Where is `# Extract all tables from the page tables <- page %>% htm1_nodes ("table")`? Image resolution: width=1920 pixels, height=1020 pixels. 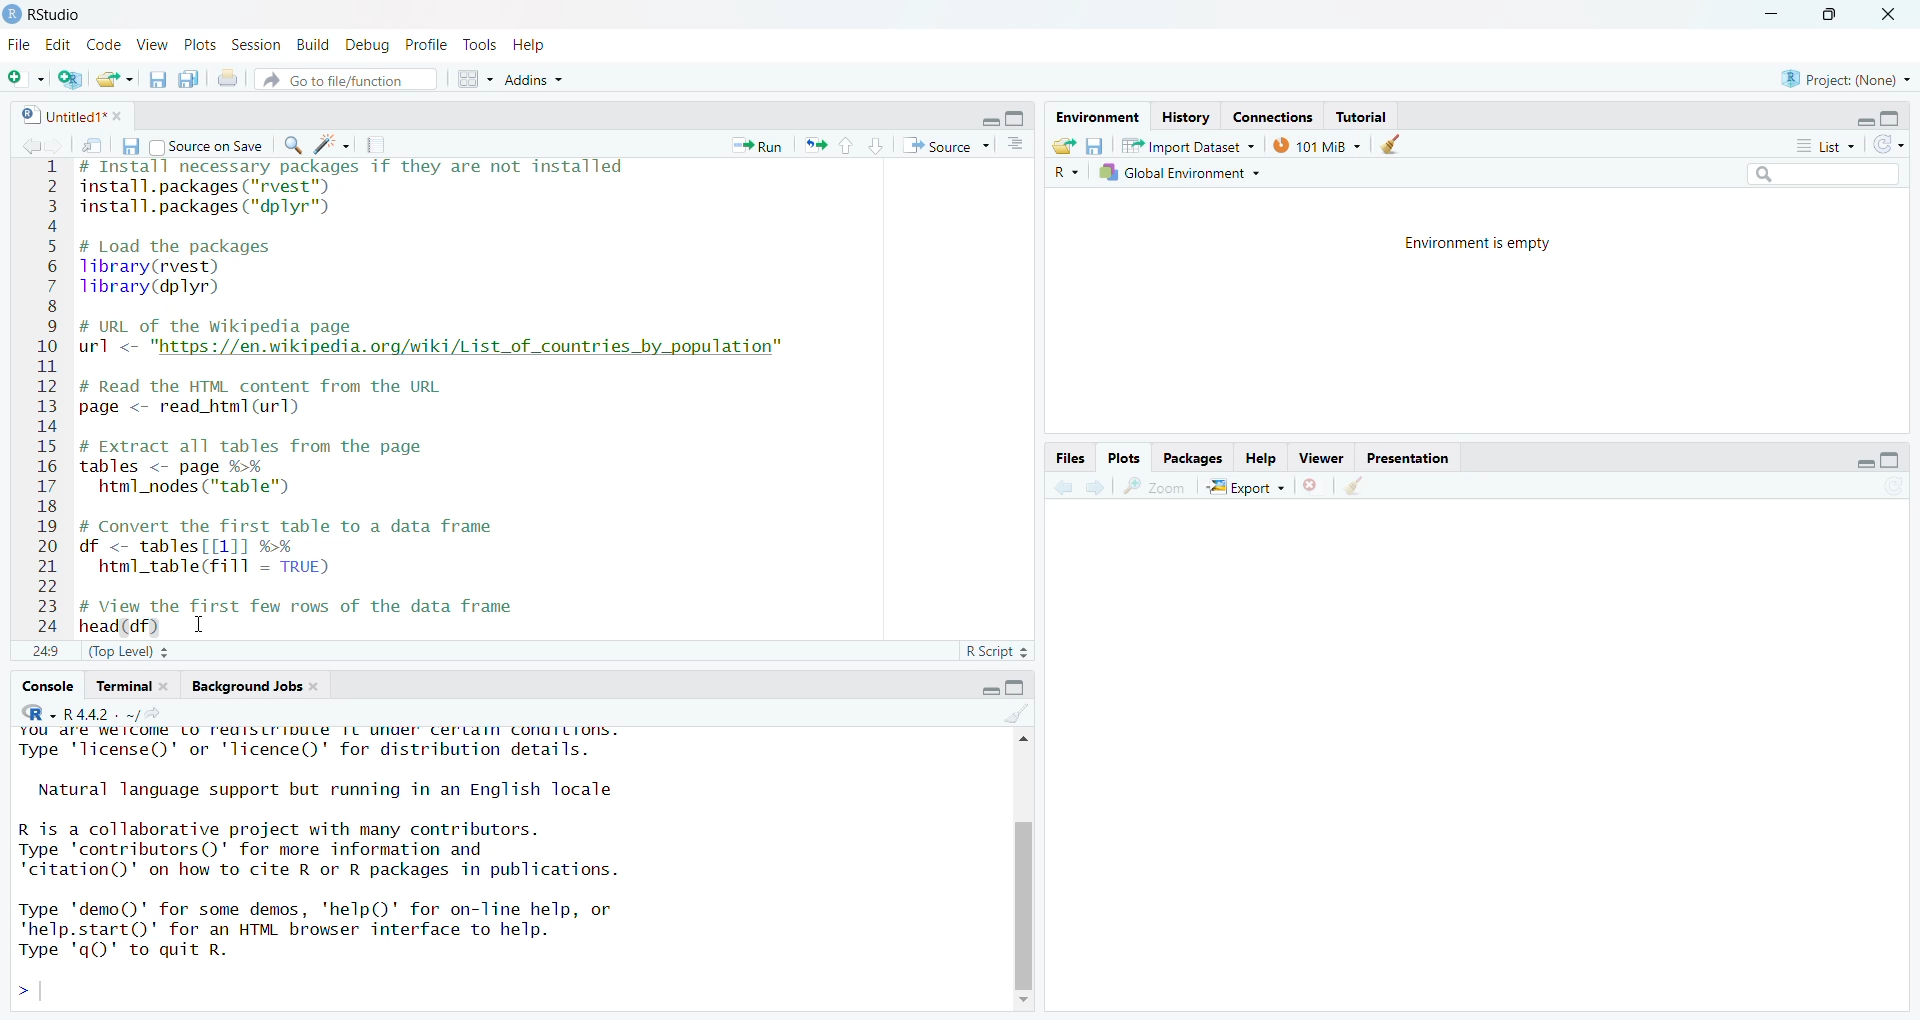
# Extract all tables from the page tables <- page %>% htm1_nodes ("table") is located at coordinates (269, 468).